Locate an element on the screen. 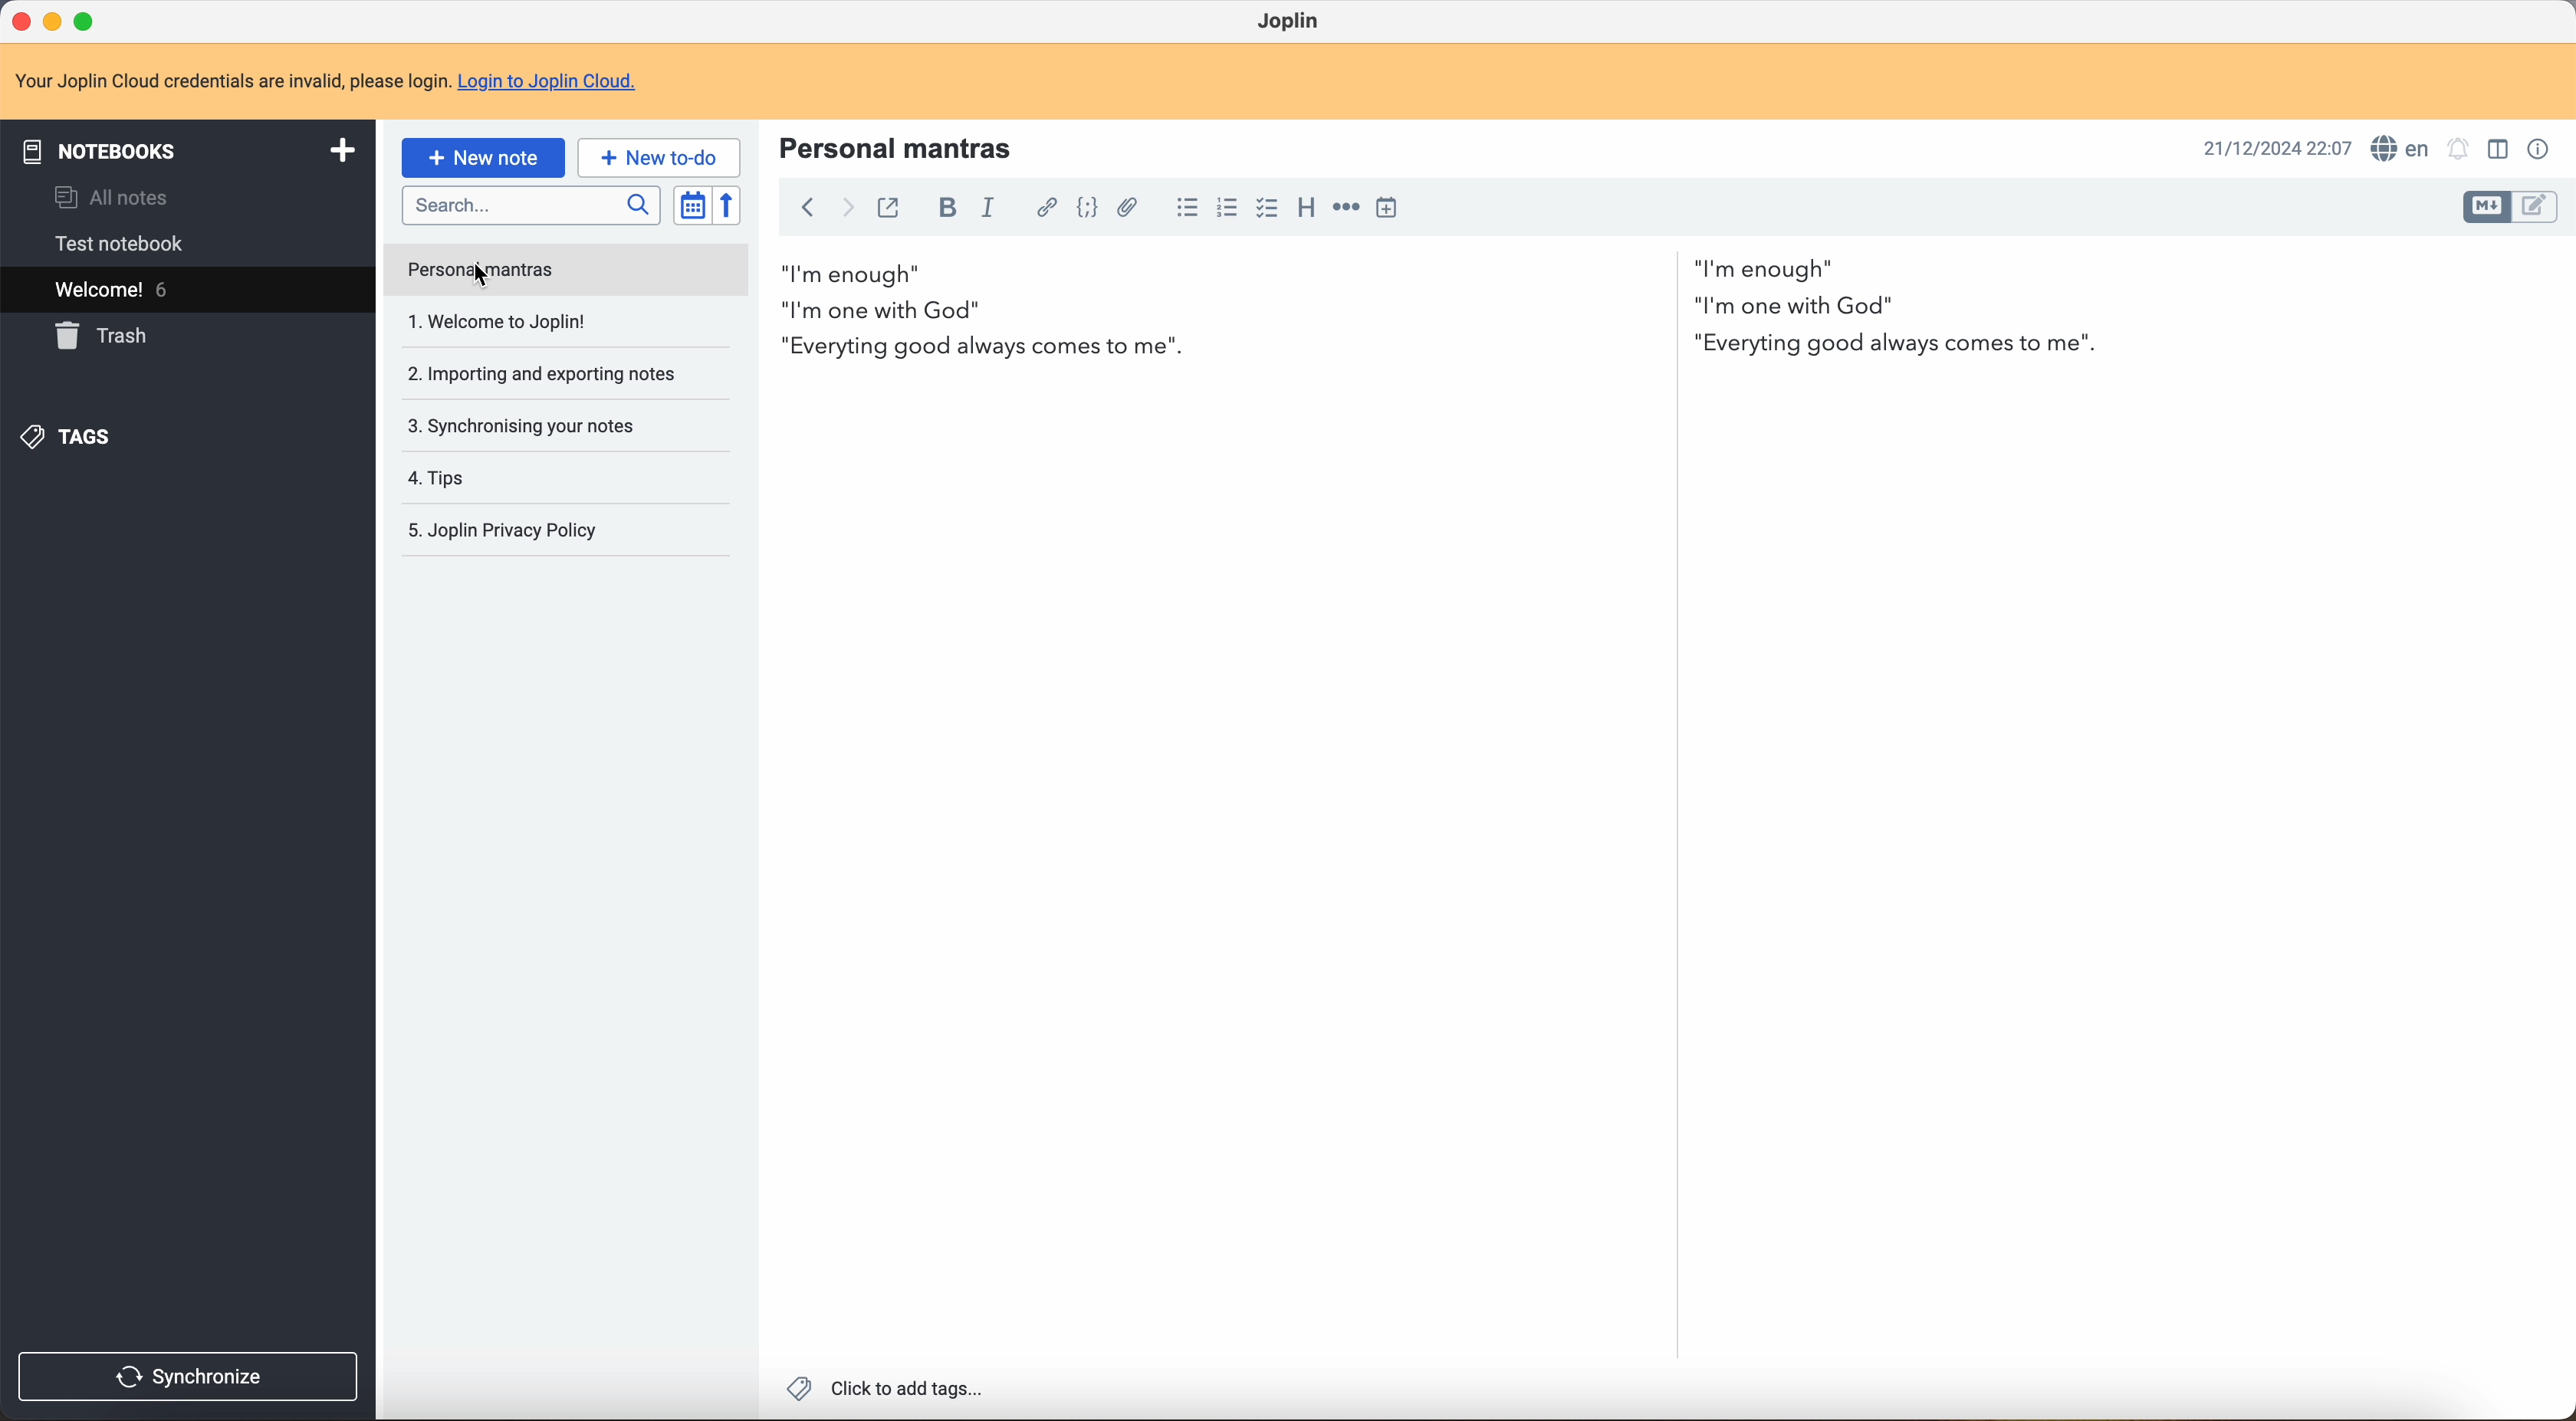 This screenshot has height=1421, width=2576. notebooks is located at coordinates (190, 152).